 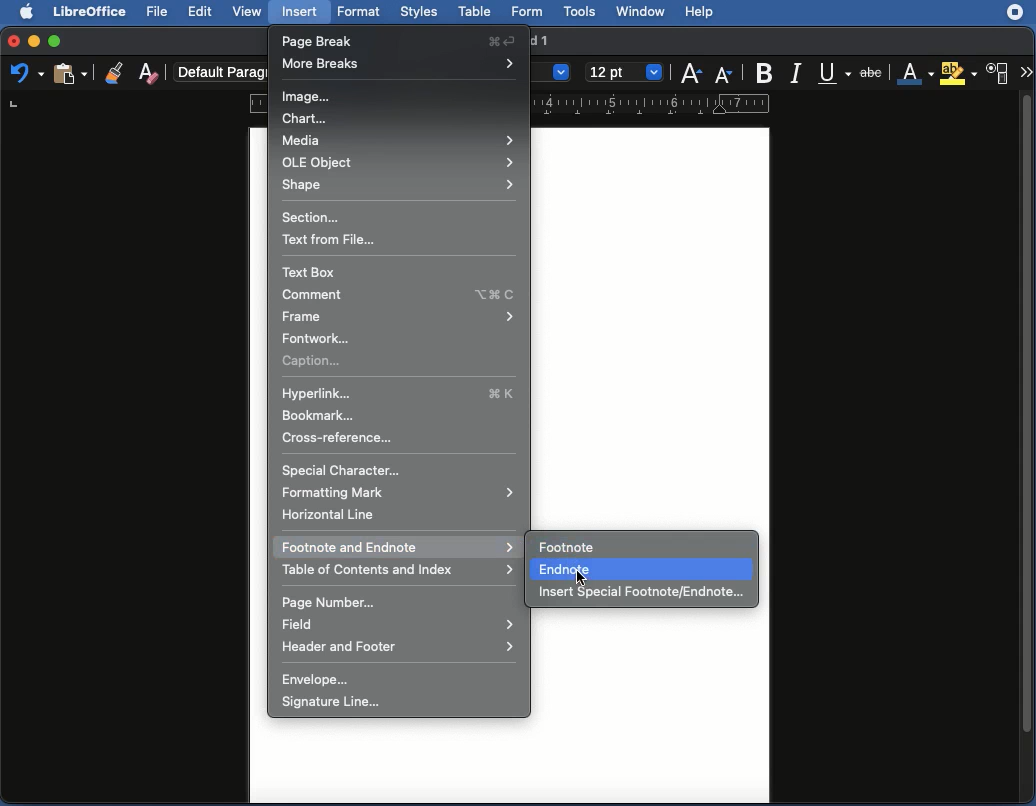 What do you see at coordinates (699, 12) in the screenshot?
I see `help` at bounding box center [699, 12].